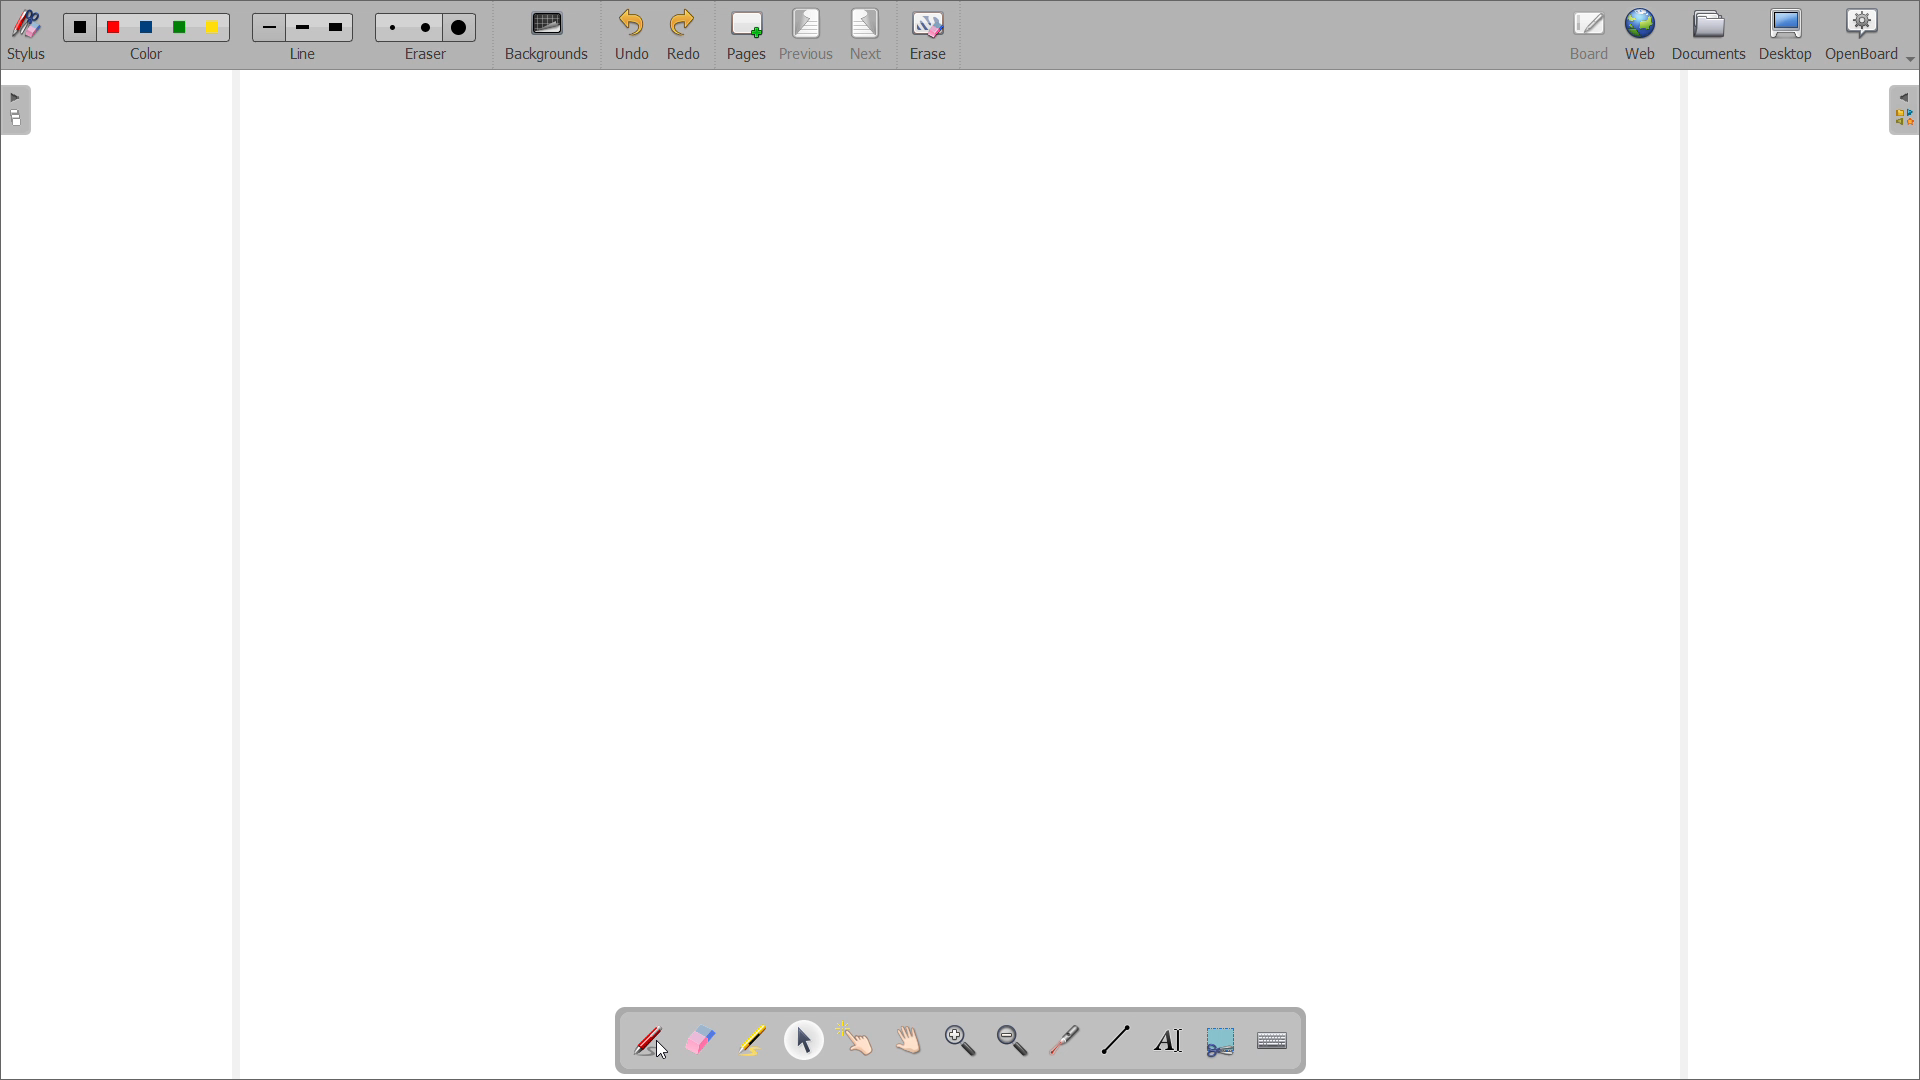 This screenshot has width=1920, height=1080. What do you see at coordinates (304, 29) in the screenshot?
I see `line width size` at bounding box center [304, 29].